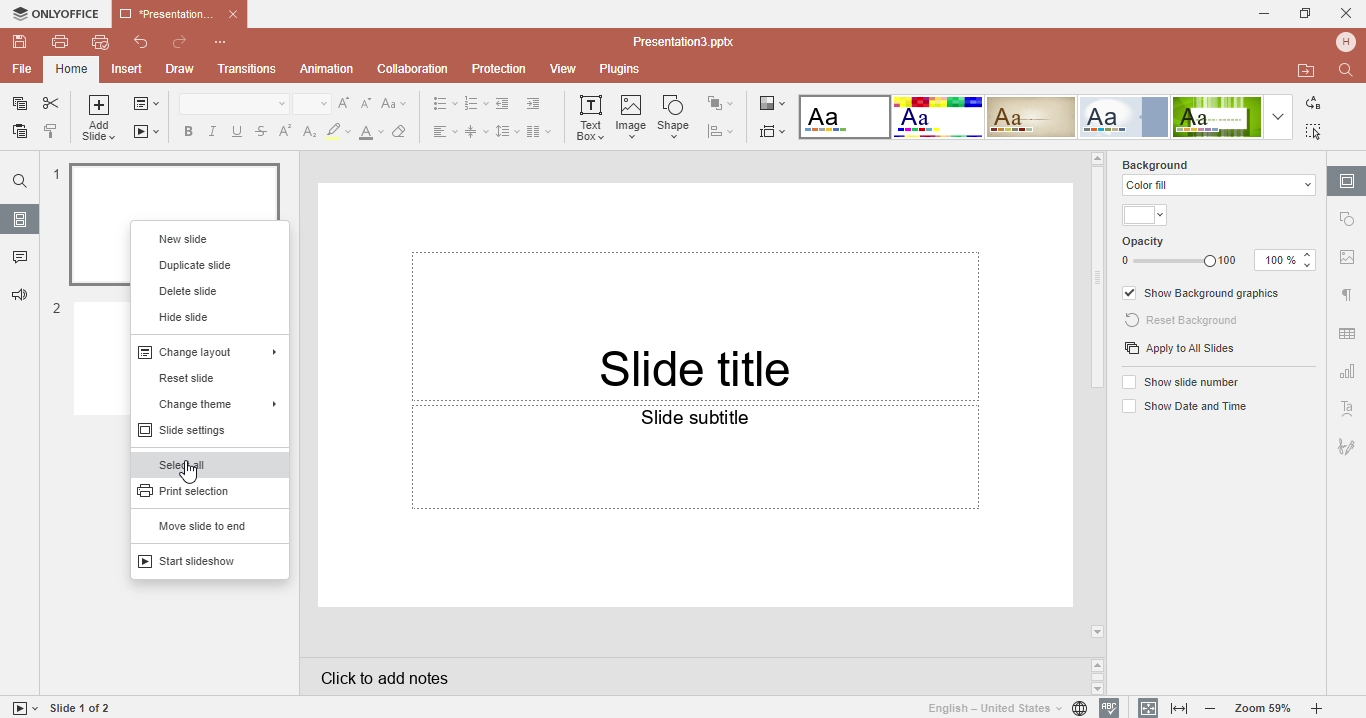 The width and height of the screenshot is (1366, 718). Describe the element at coordinates (52, 104) in the screenshot. I see `Cut` at that location.